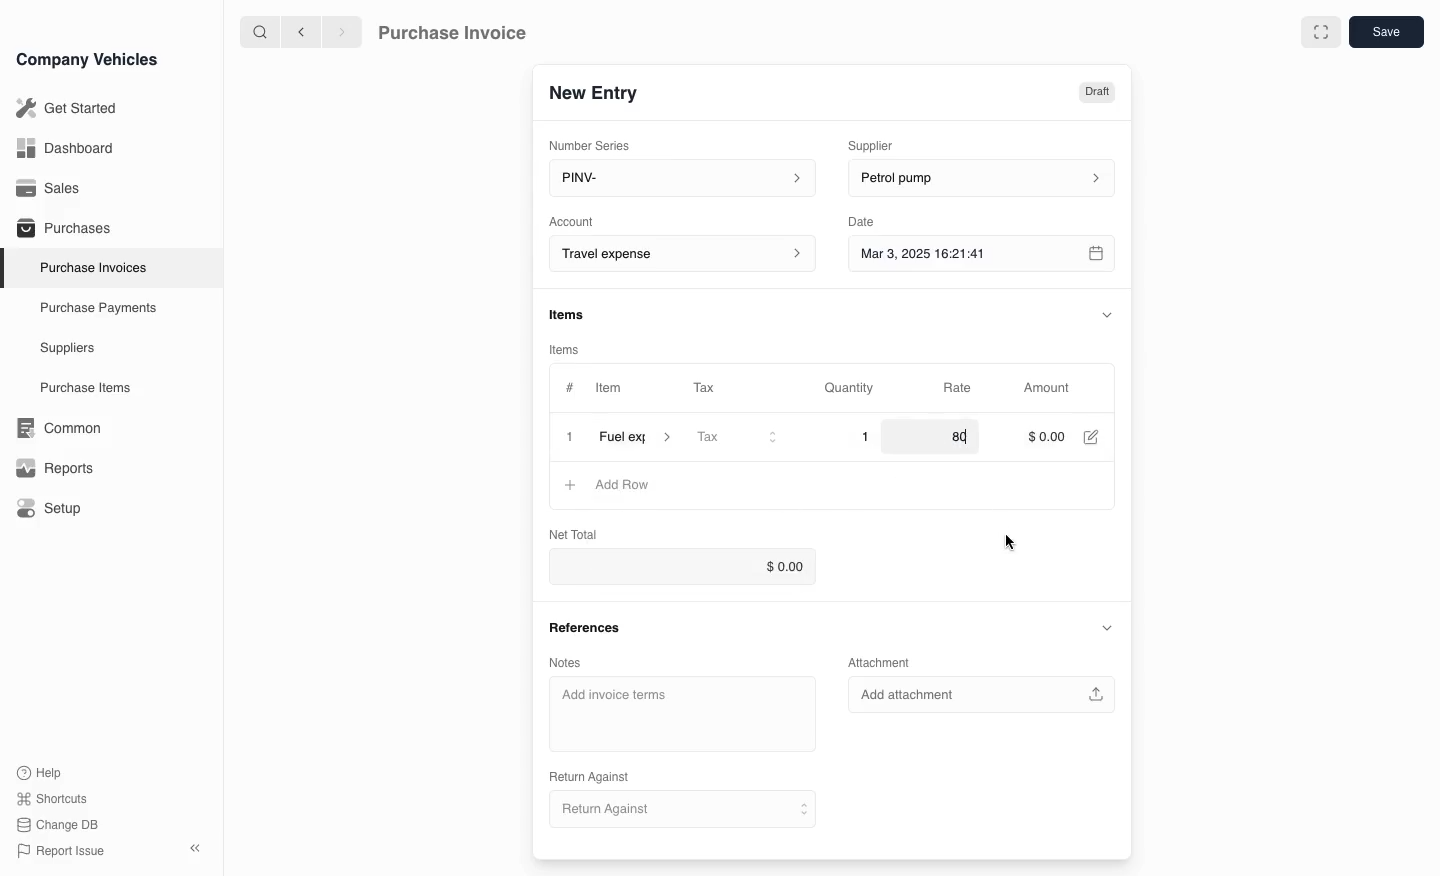 The image size is (1440, 876). I want to click on 1, so click(851, 437).